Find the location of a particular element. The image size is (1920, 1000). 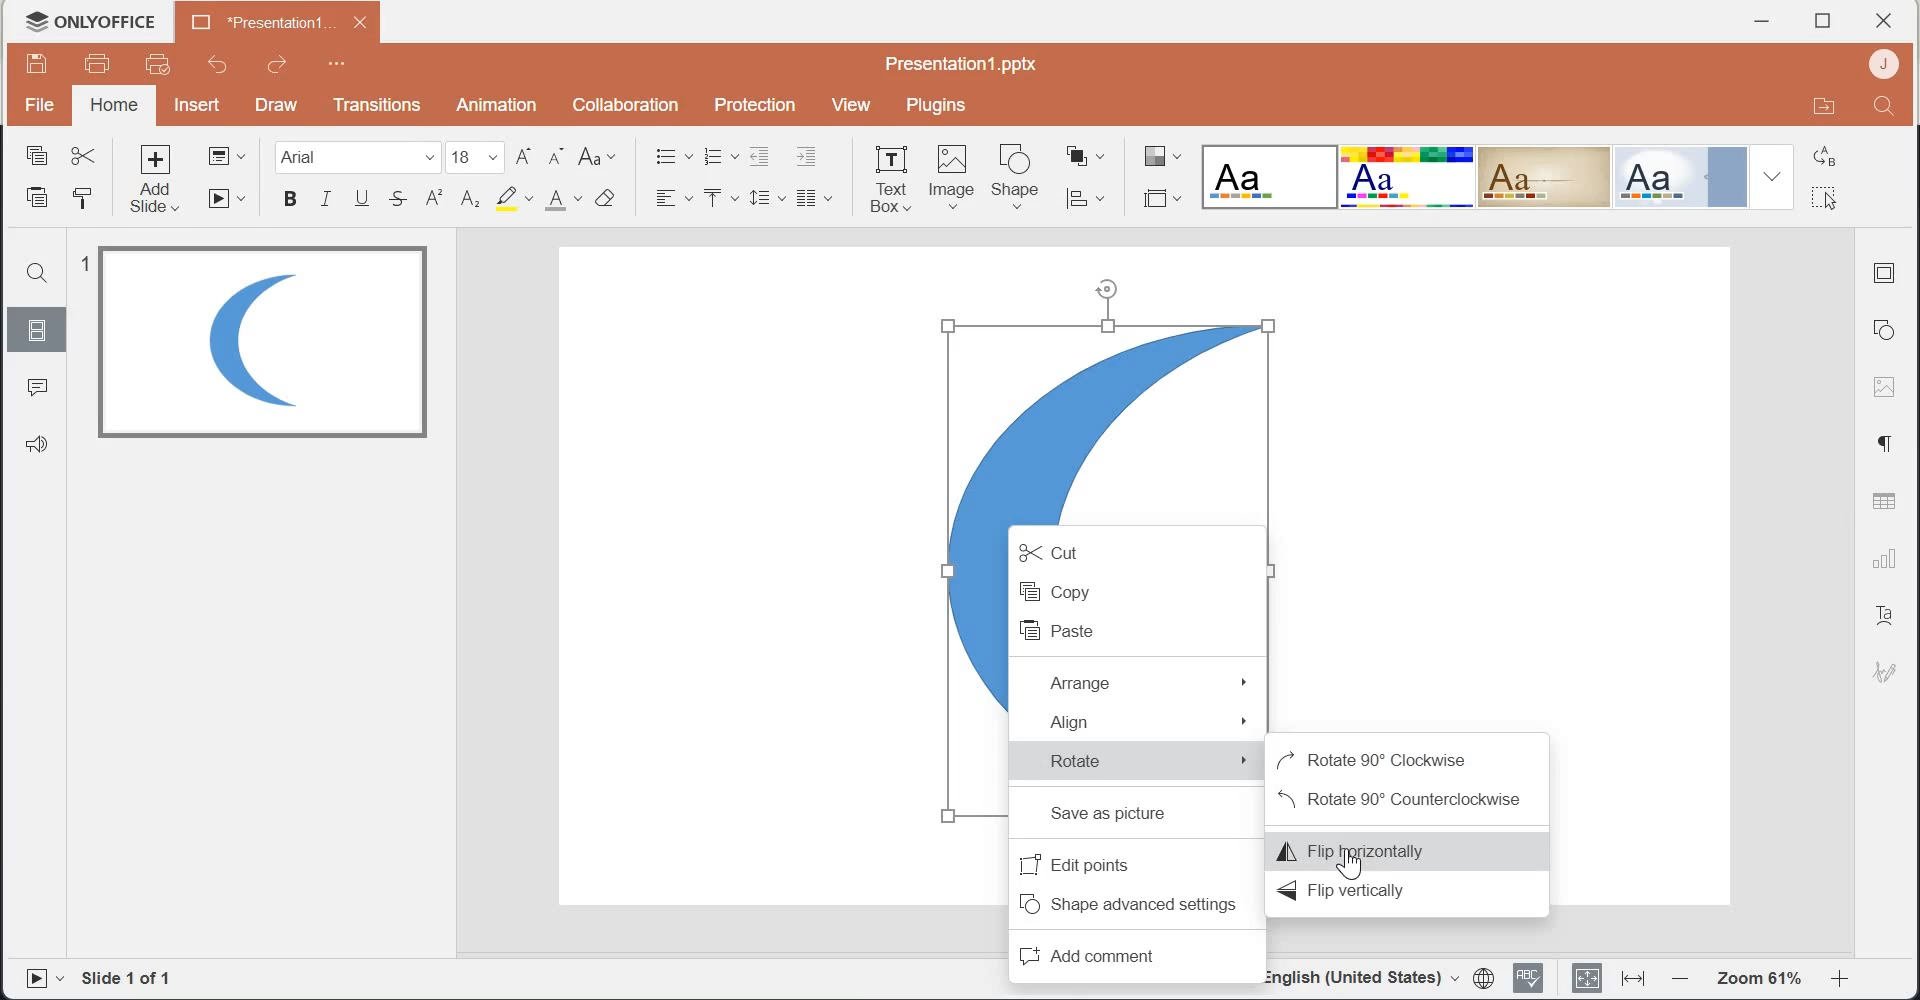

Highlight color is located at coordinates (515, 198).